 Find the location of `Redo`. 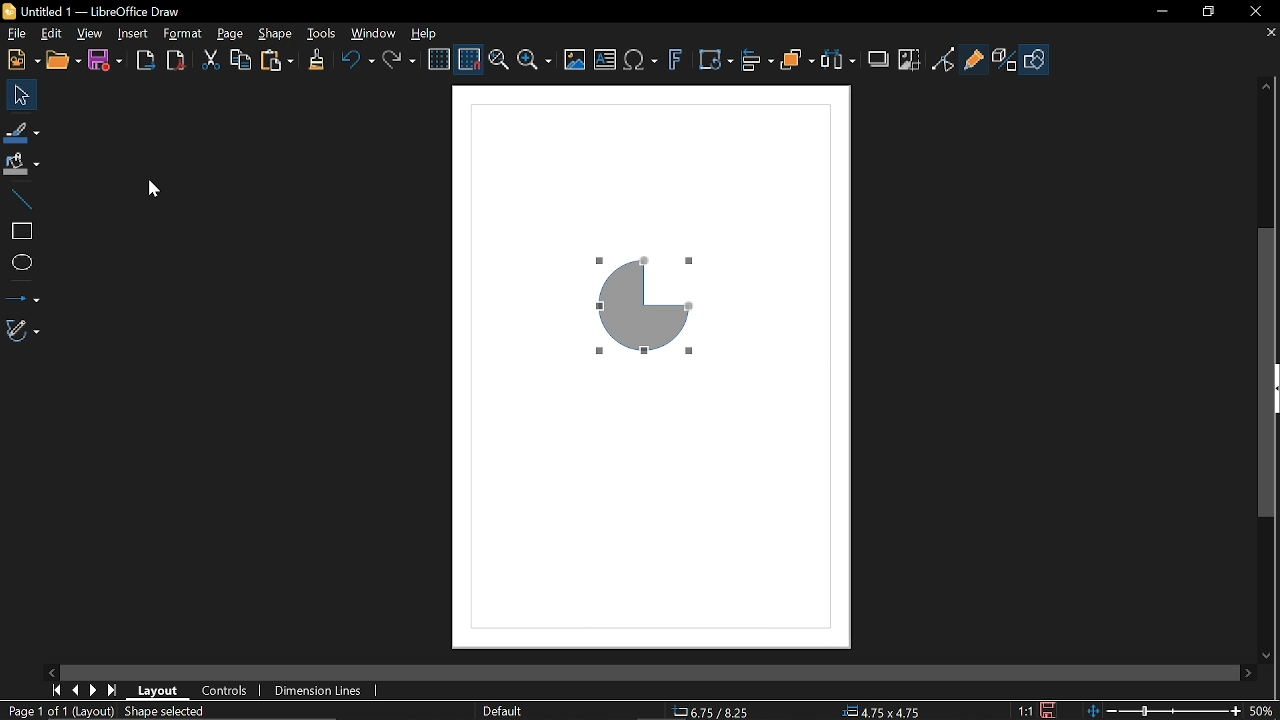

Redo is located at coordinates (400, 62).